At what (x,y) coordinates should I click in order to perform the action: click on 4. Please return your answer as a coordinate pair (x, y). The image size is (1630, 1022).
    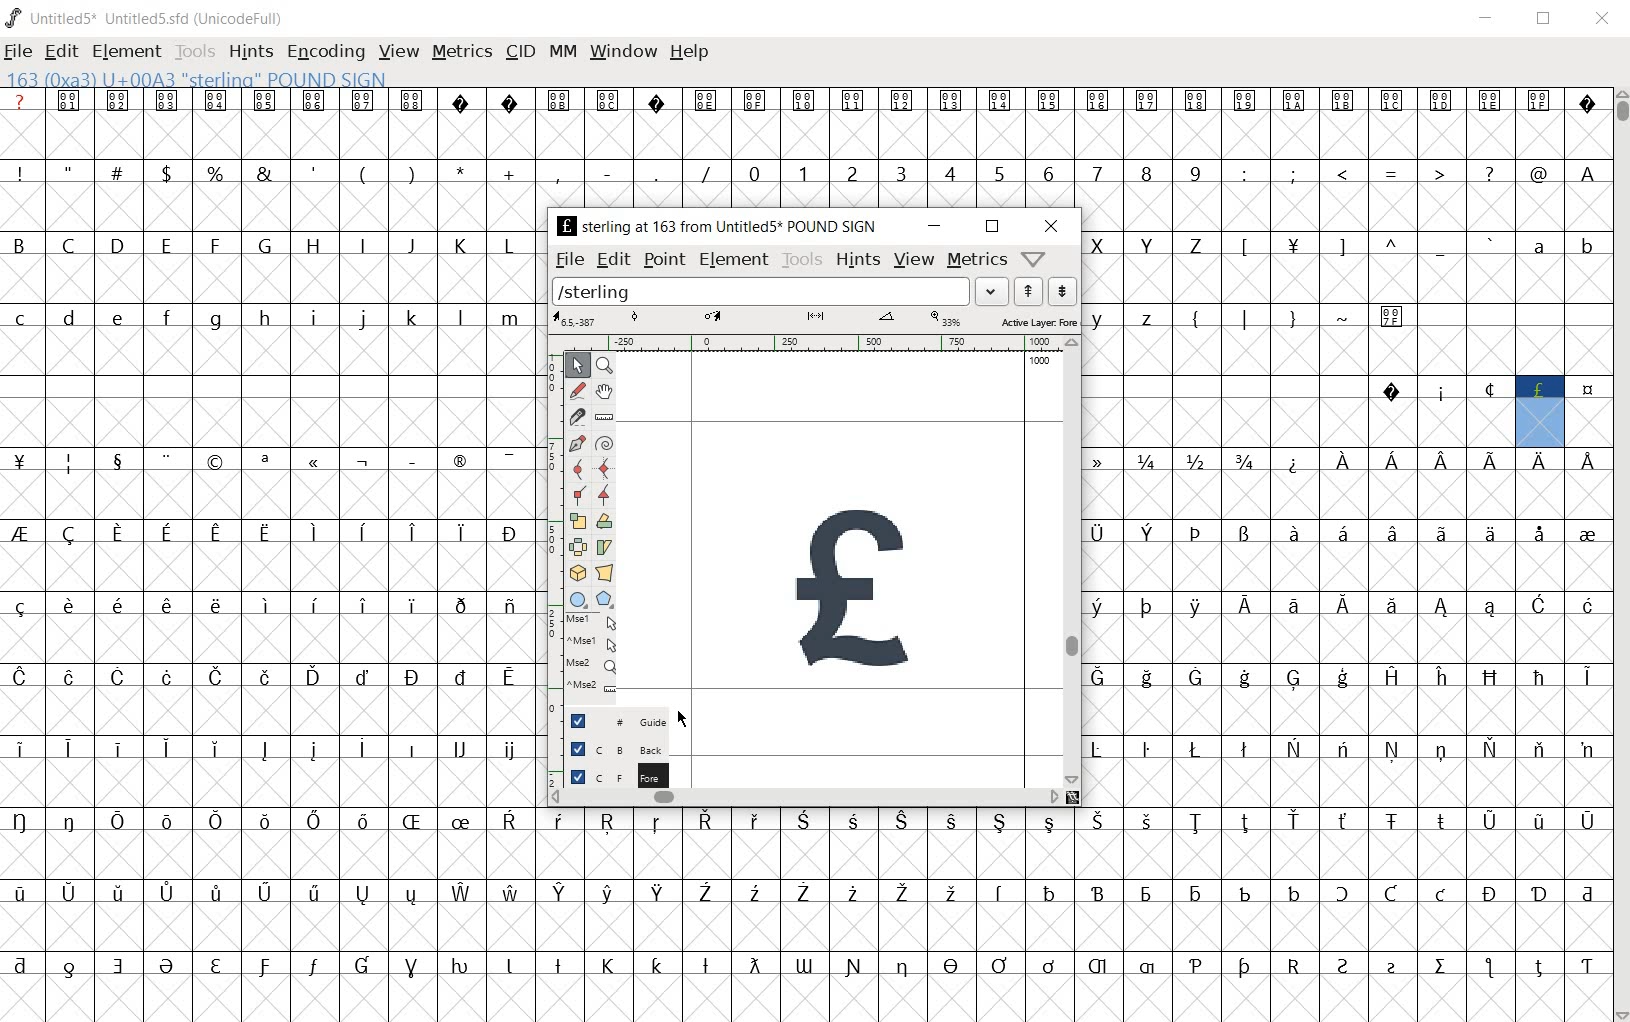
    Looking at the image, I should click on (949, 172).